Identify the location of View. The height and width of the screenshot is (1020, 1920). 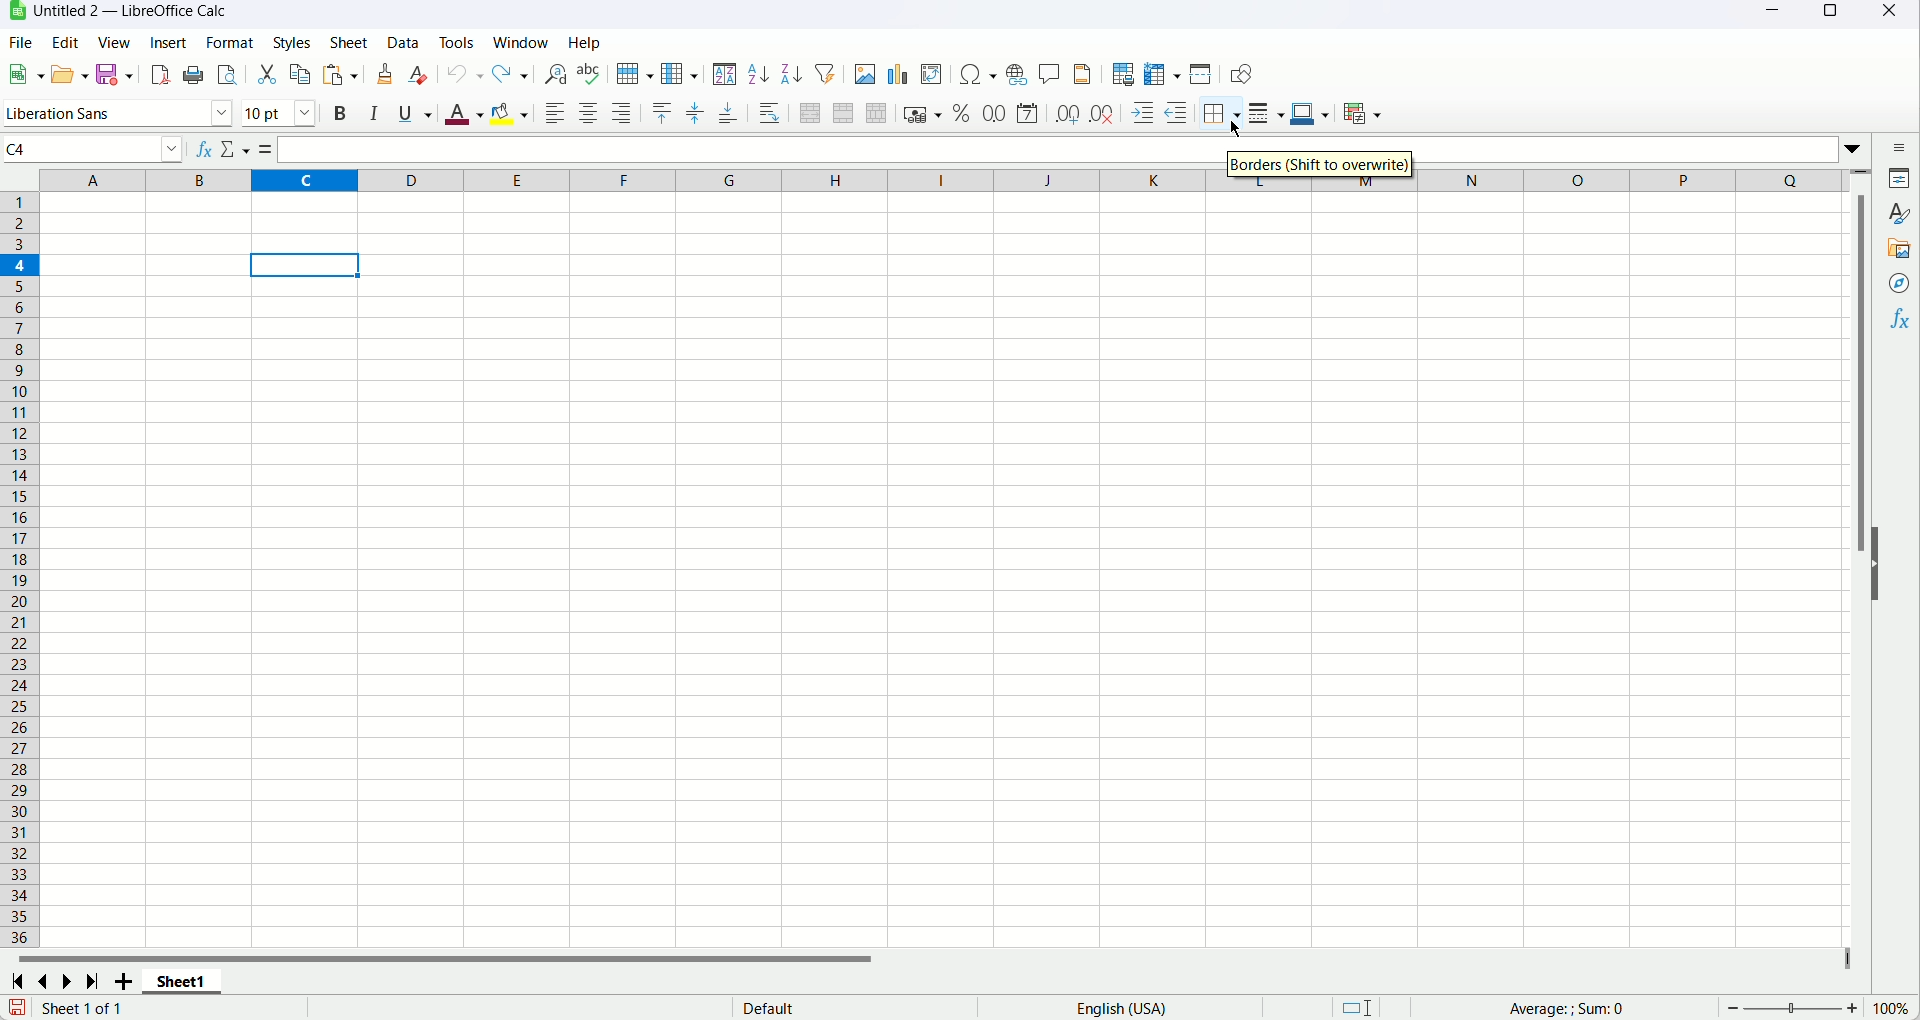
(114, 44).